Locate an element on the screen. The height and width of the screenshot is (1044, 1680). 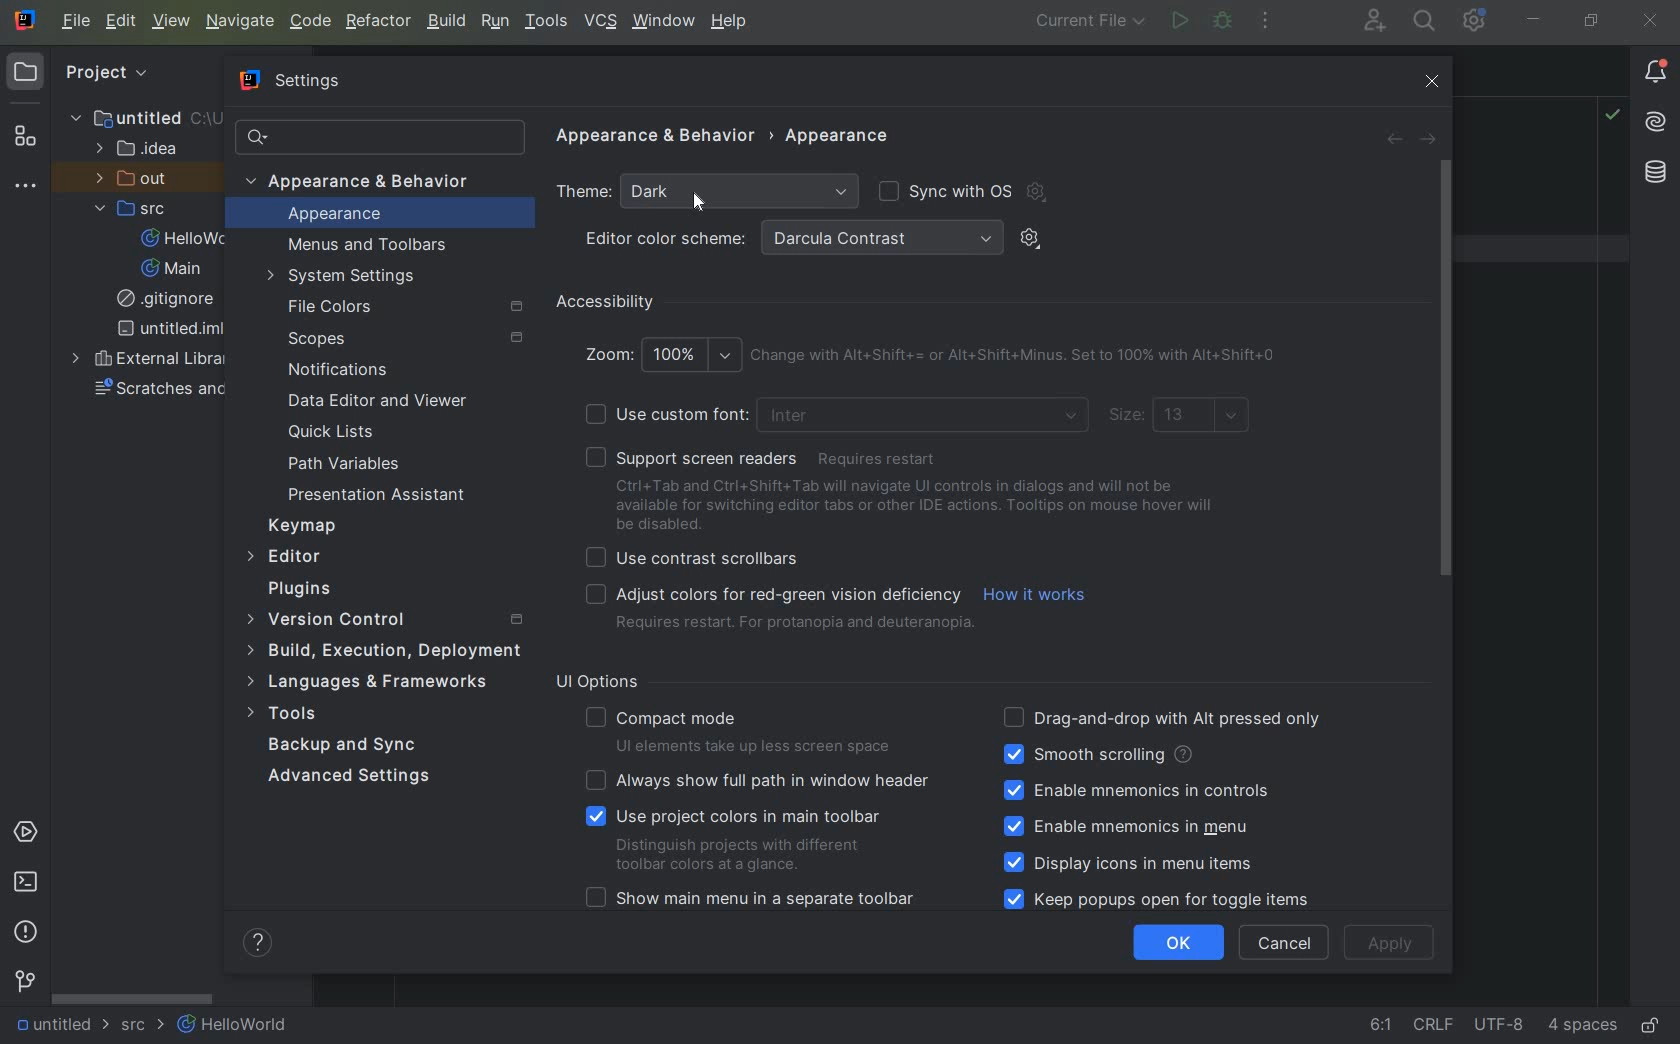
NAVIGATE is located at coordinates (241, 21).